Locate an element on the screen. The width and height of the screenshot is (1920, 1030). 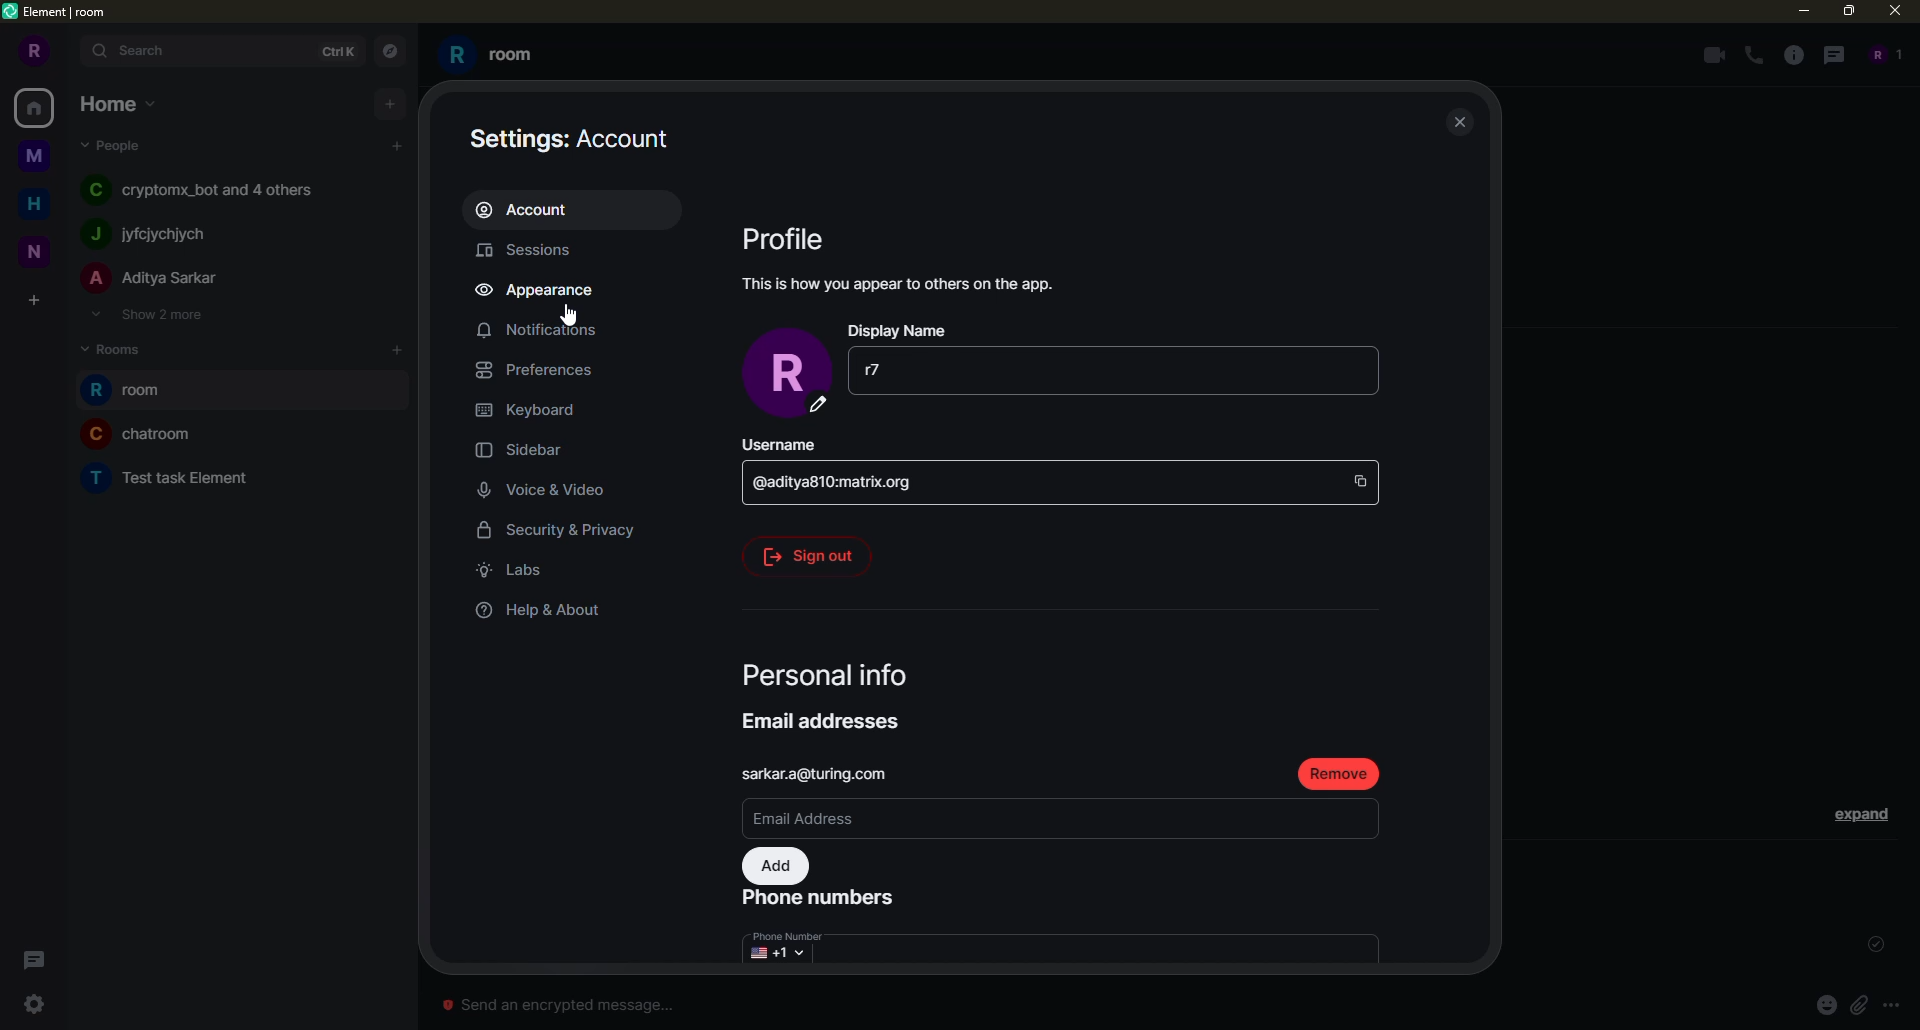
help & about is located at coordinates (541, 611).